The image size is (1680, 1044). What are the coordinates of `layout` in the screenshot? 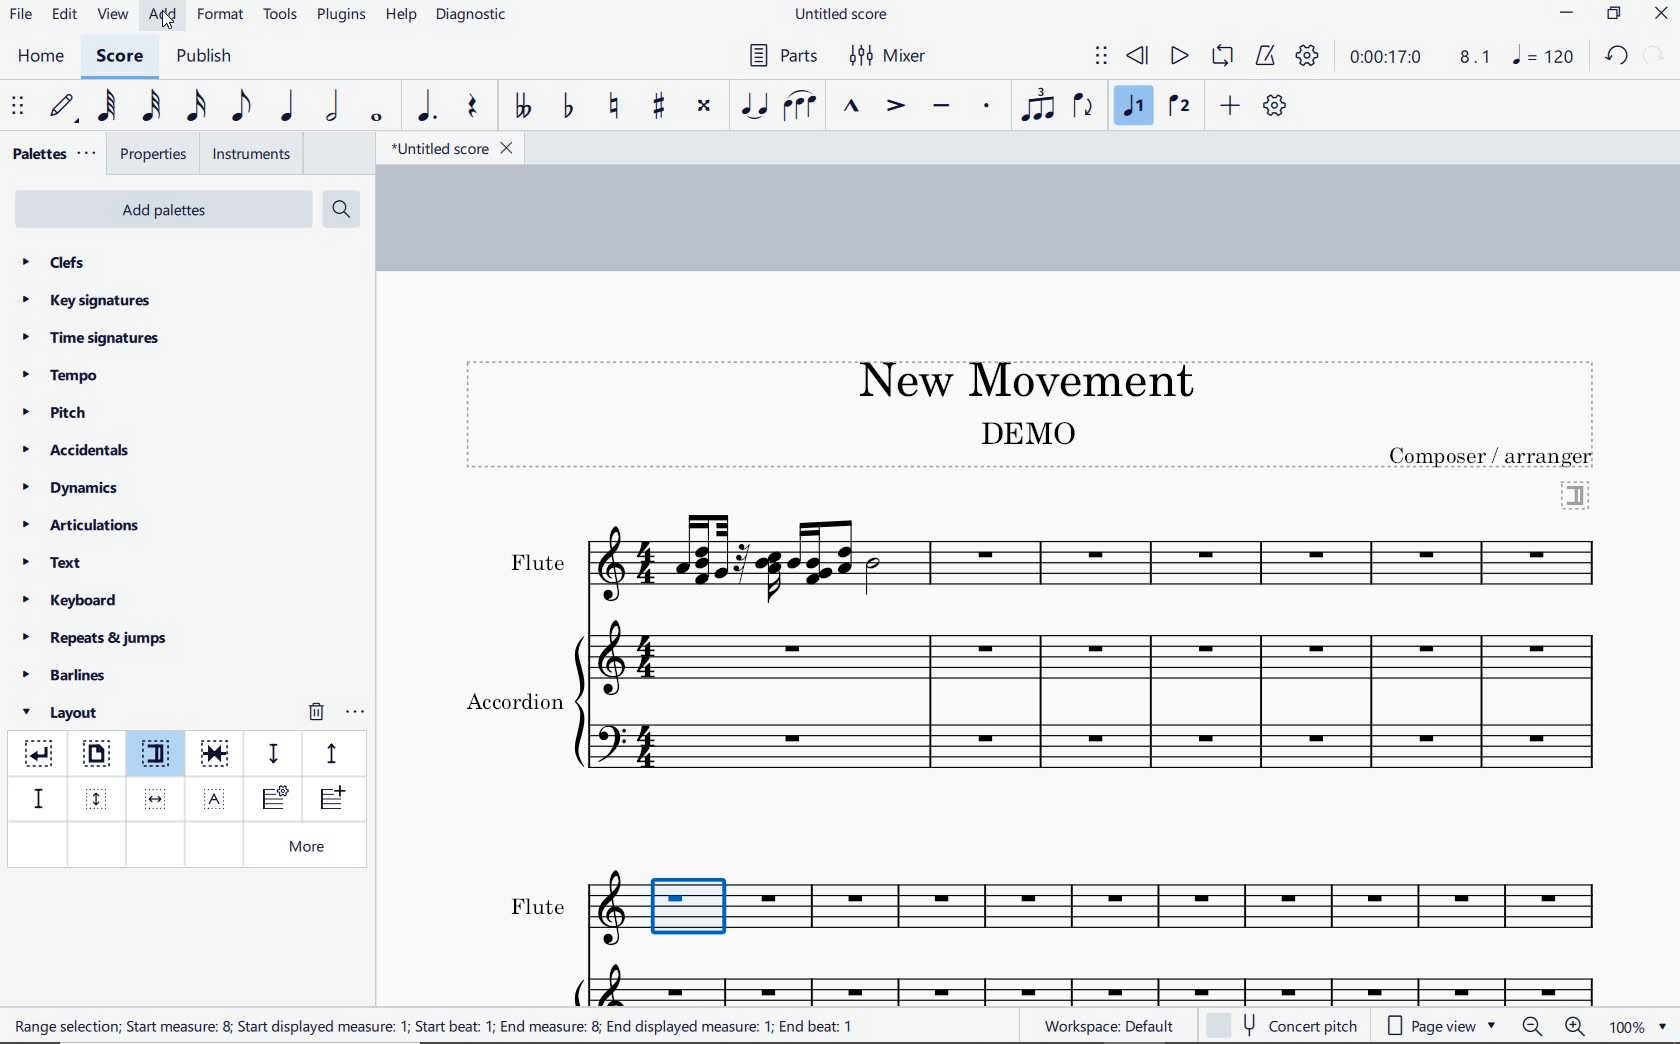 It's located at (64, 713).